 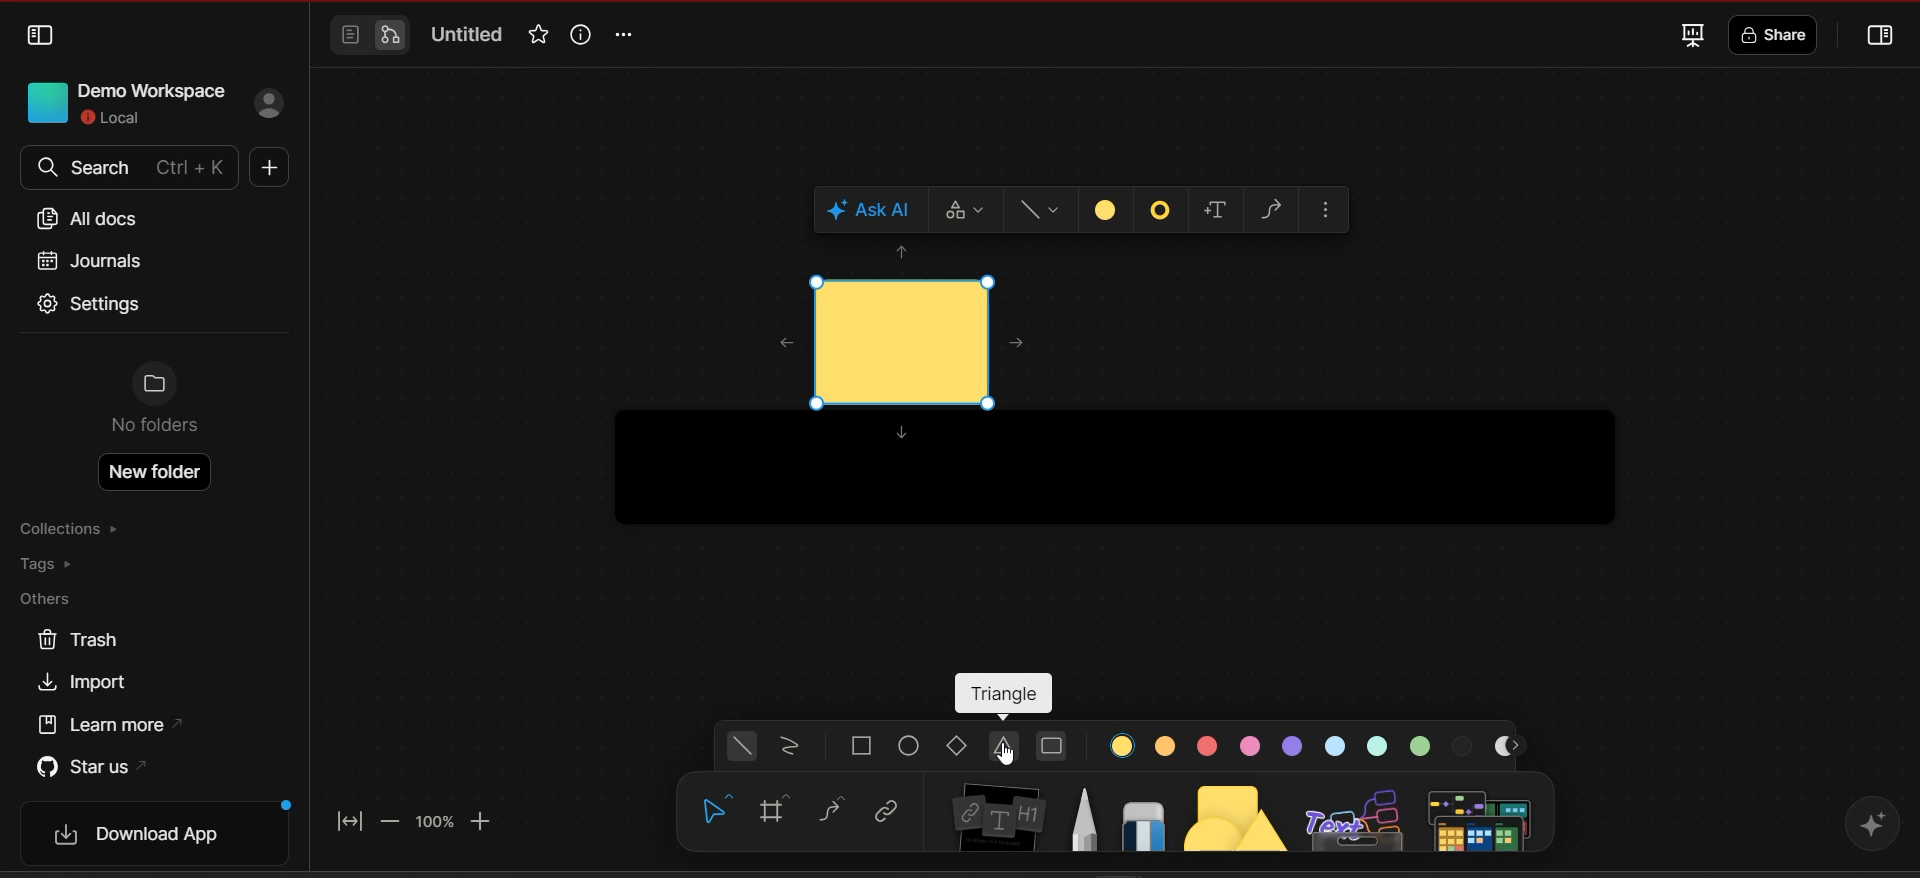 What do you see at coordinates (1249, 746) in the screenshot?
I see `color 4` at bounding box center [1249, 746].